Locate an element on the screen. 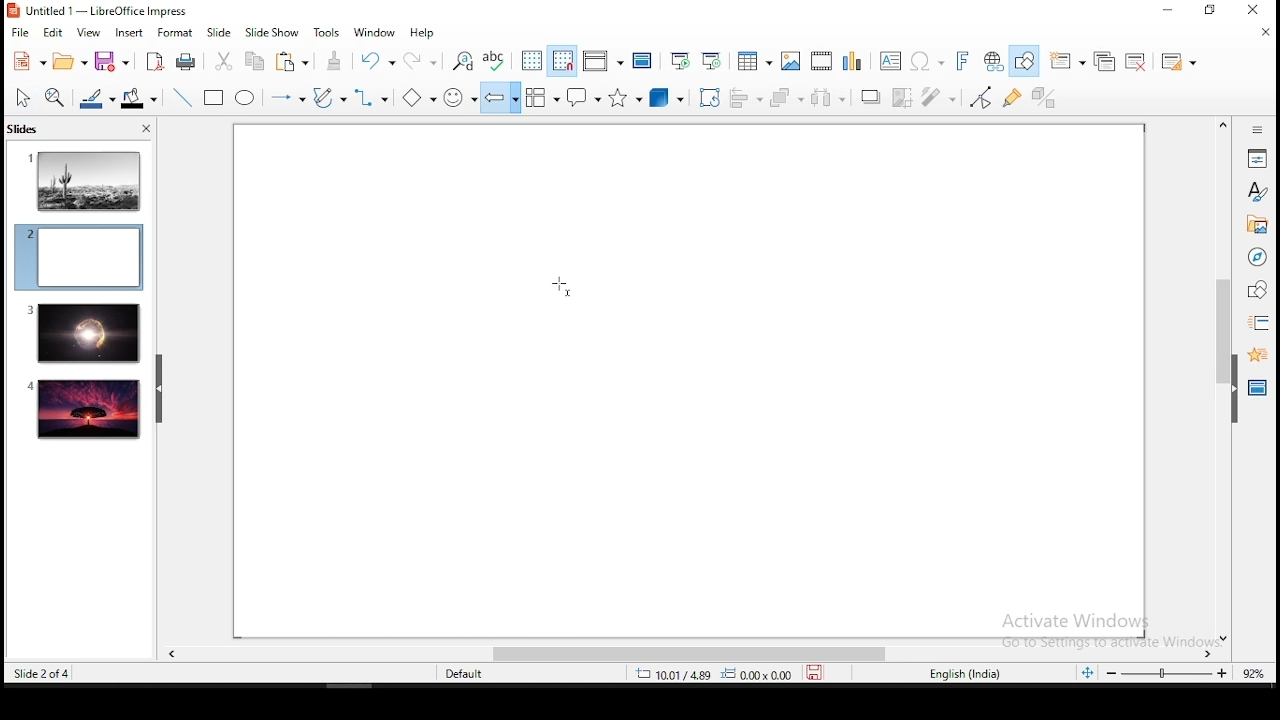  crop image is located at coordinates (903, 97).